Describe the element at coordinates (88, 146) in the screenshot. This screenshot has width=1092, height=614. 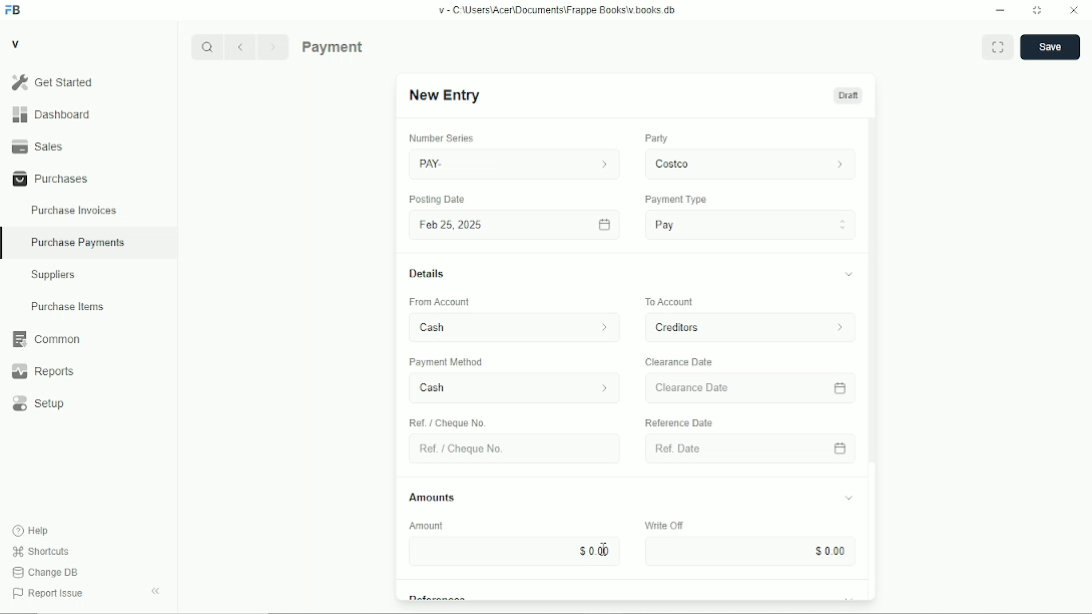
I see `Sales` at that location.